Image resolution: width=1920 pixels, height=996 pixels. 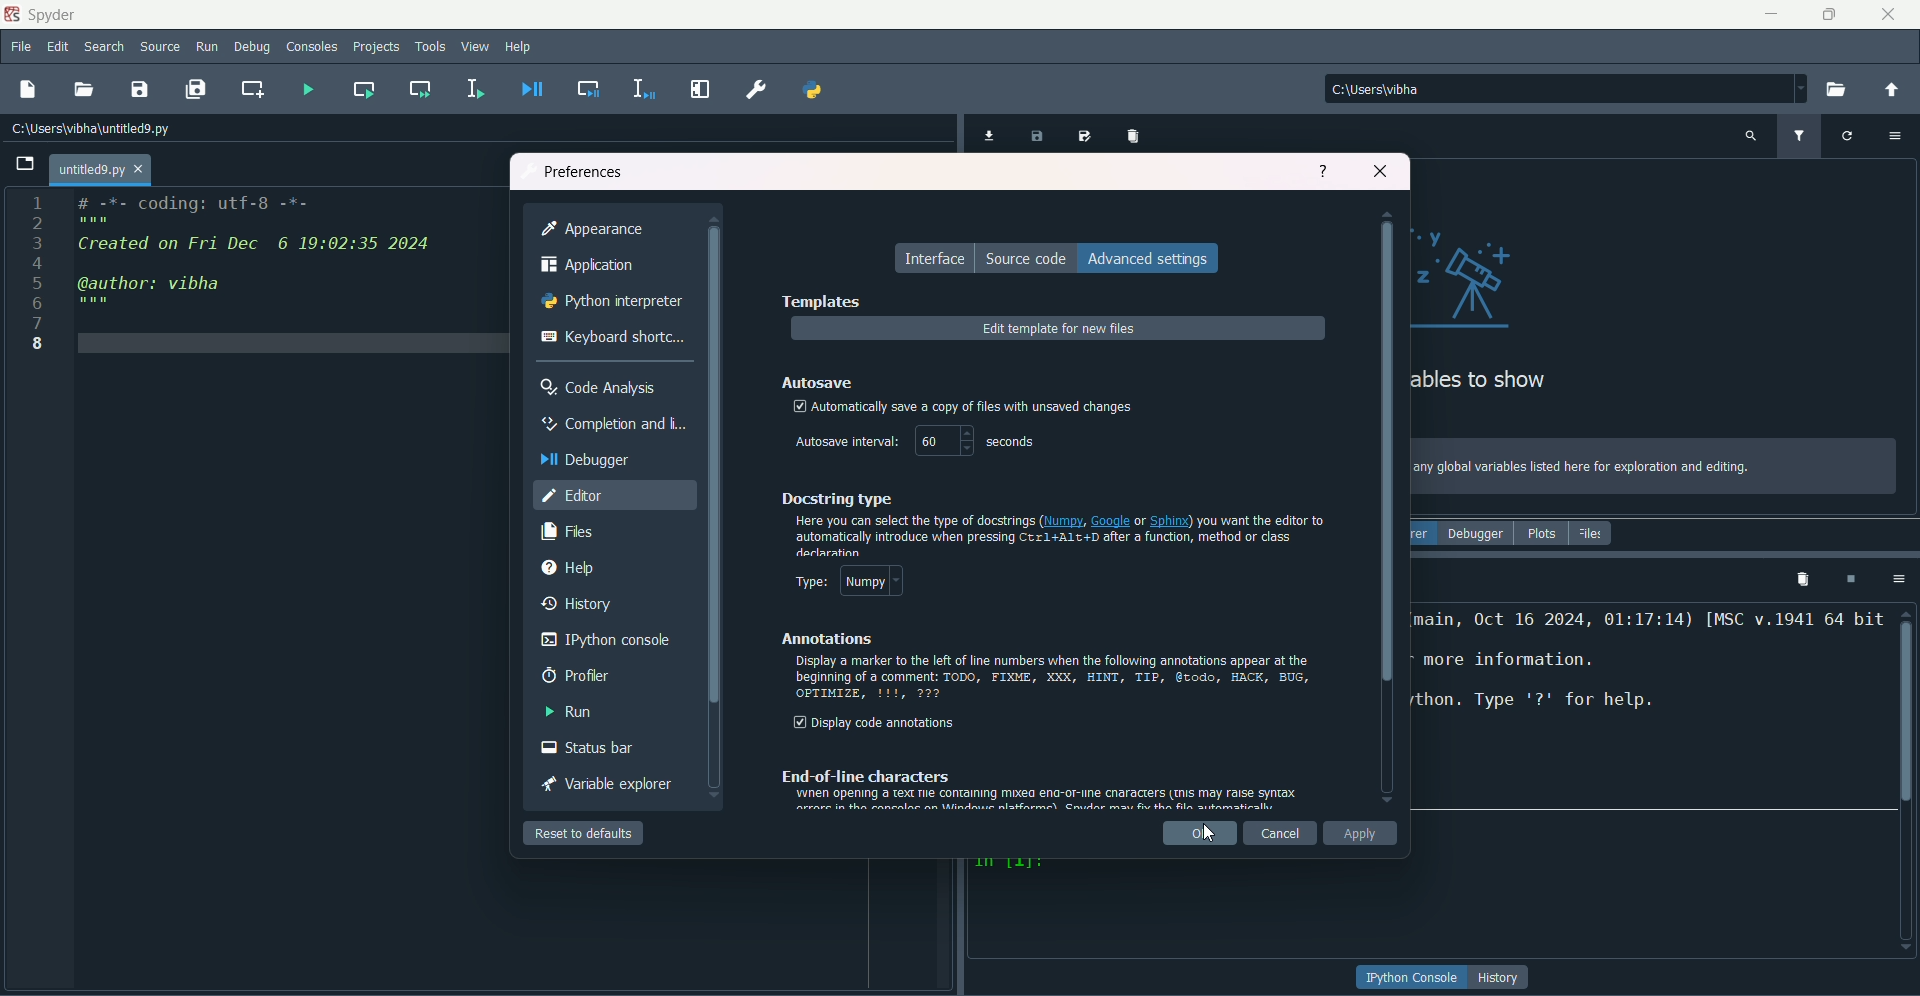 I want to click on display annotations, so click(x=875, y=724).